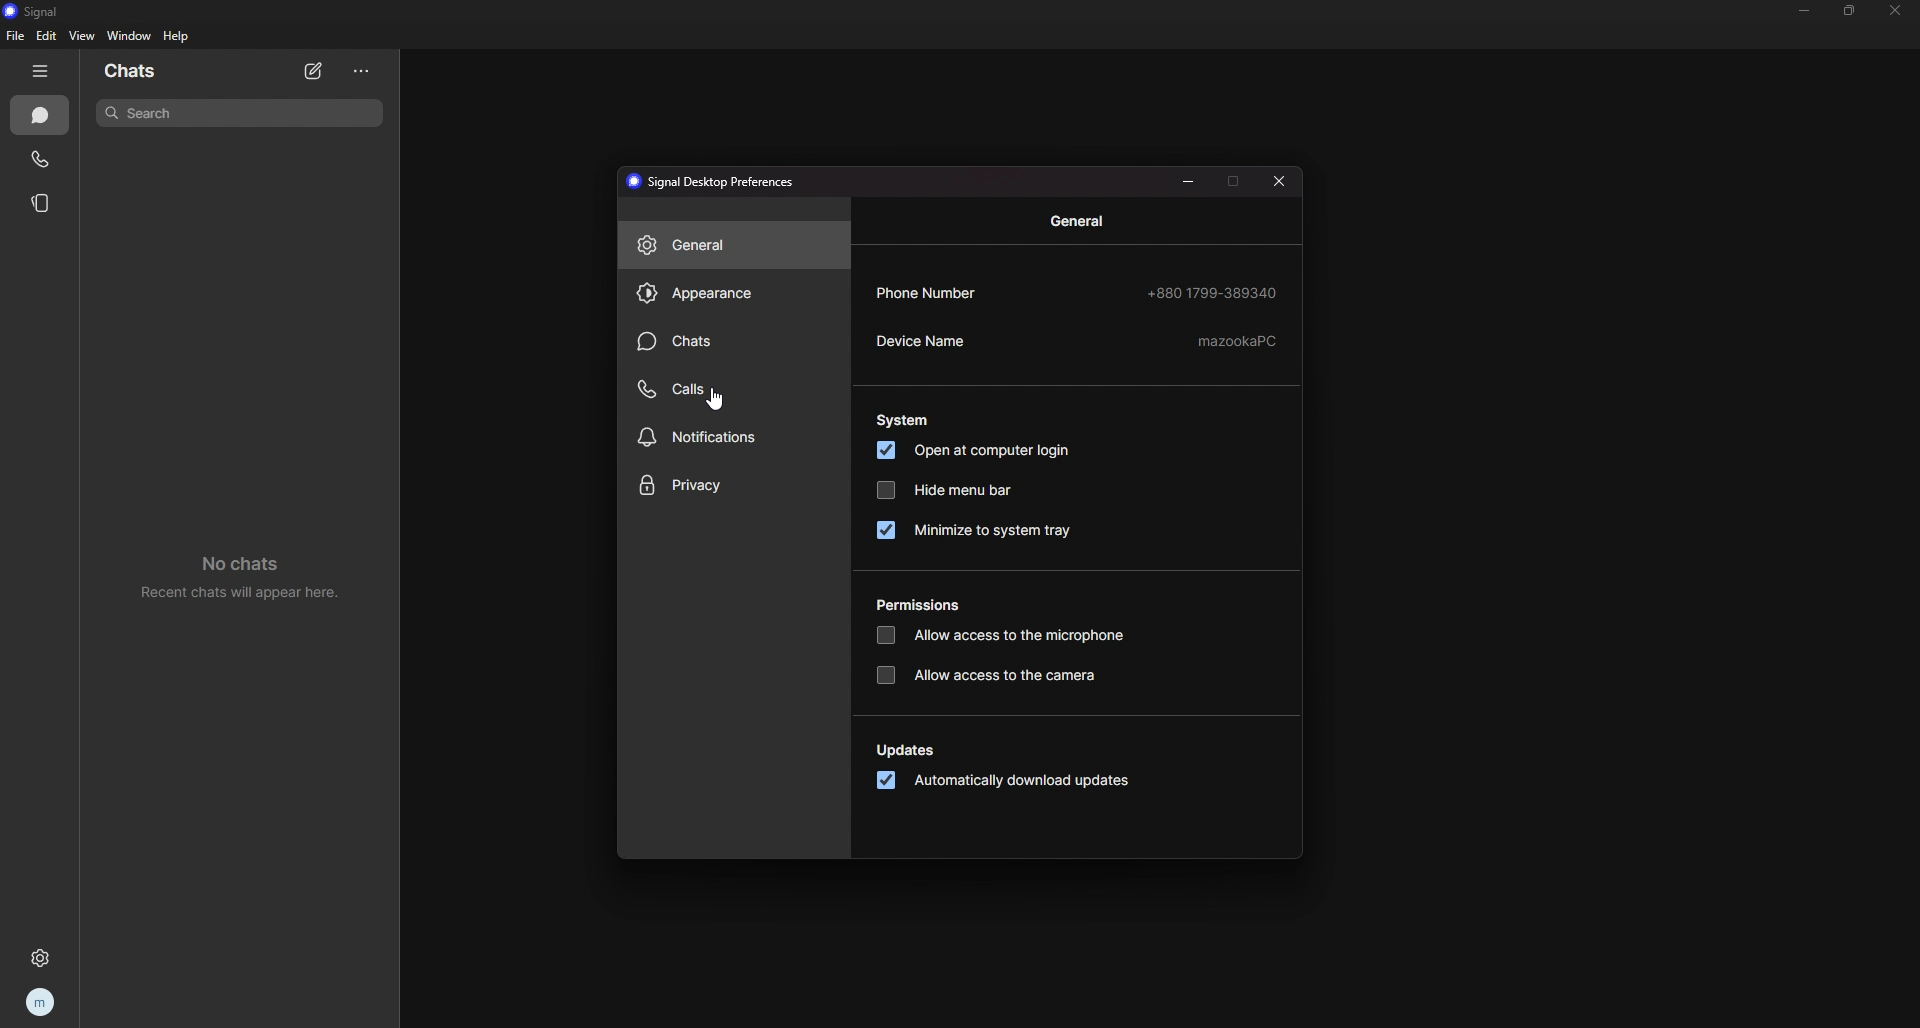 The width and height of the screenshot is (1920, 1028). Describe the element at coordinates (237, 576) in the screenshot. I see `no chats` at that location.